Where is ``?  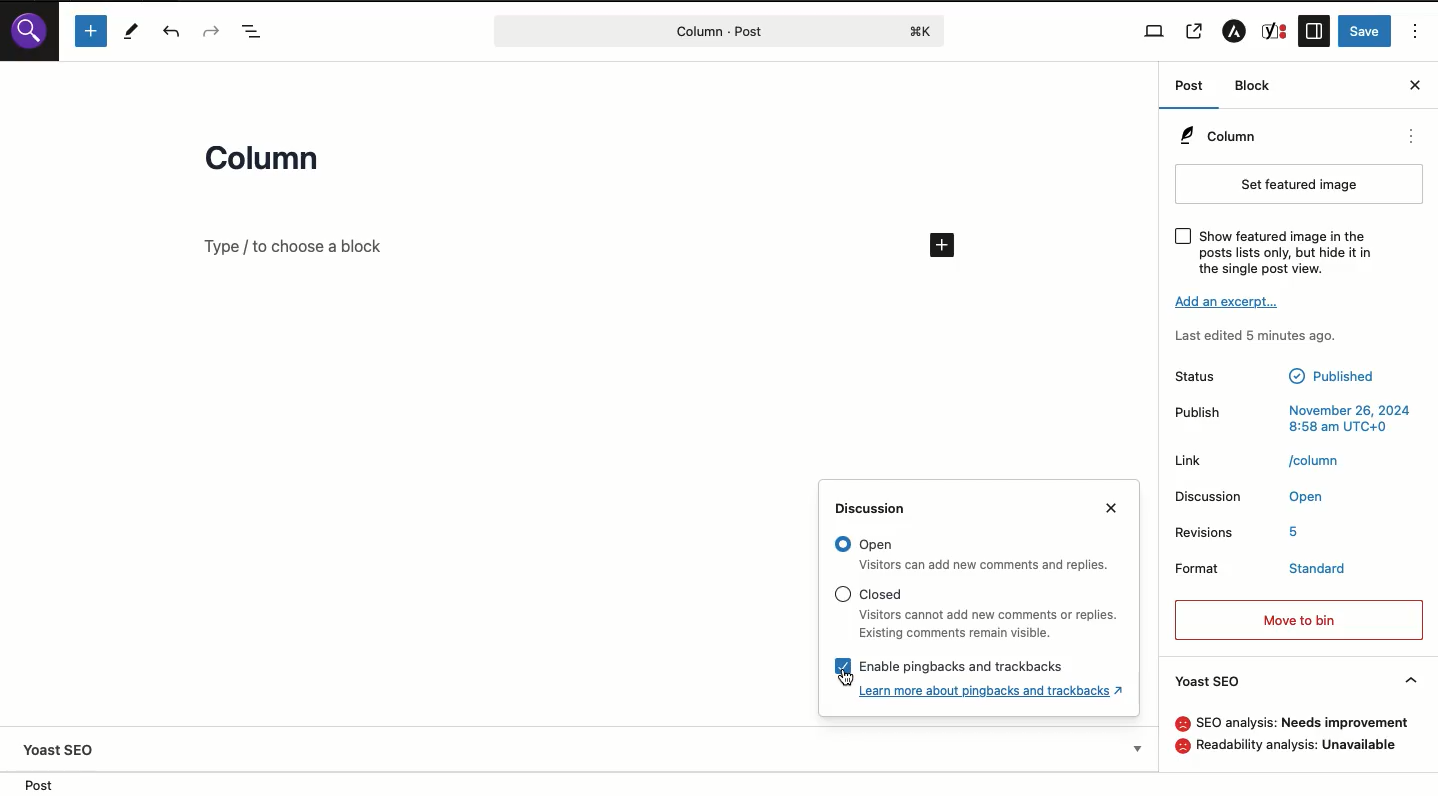  is located at coordinates (884, 595).